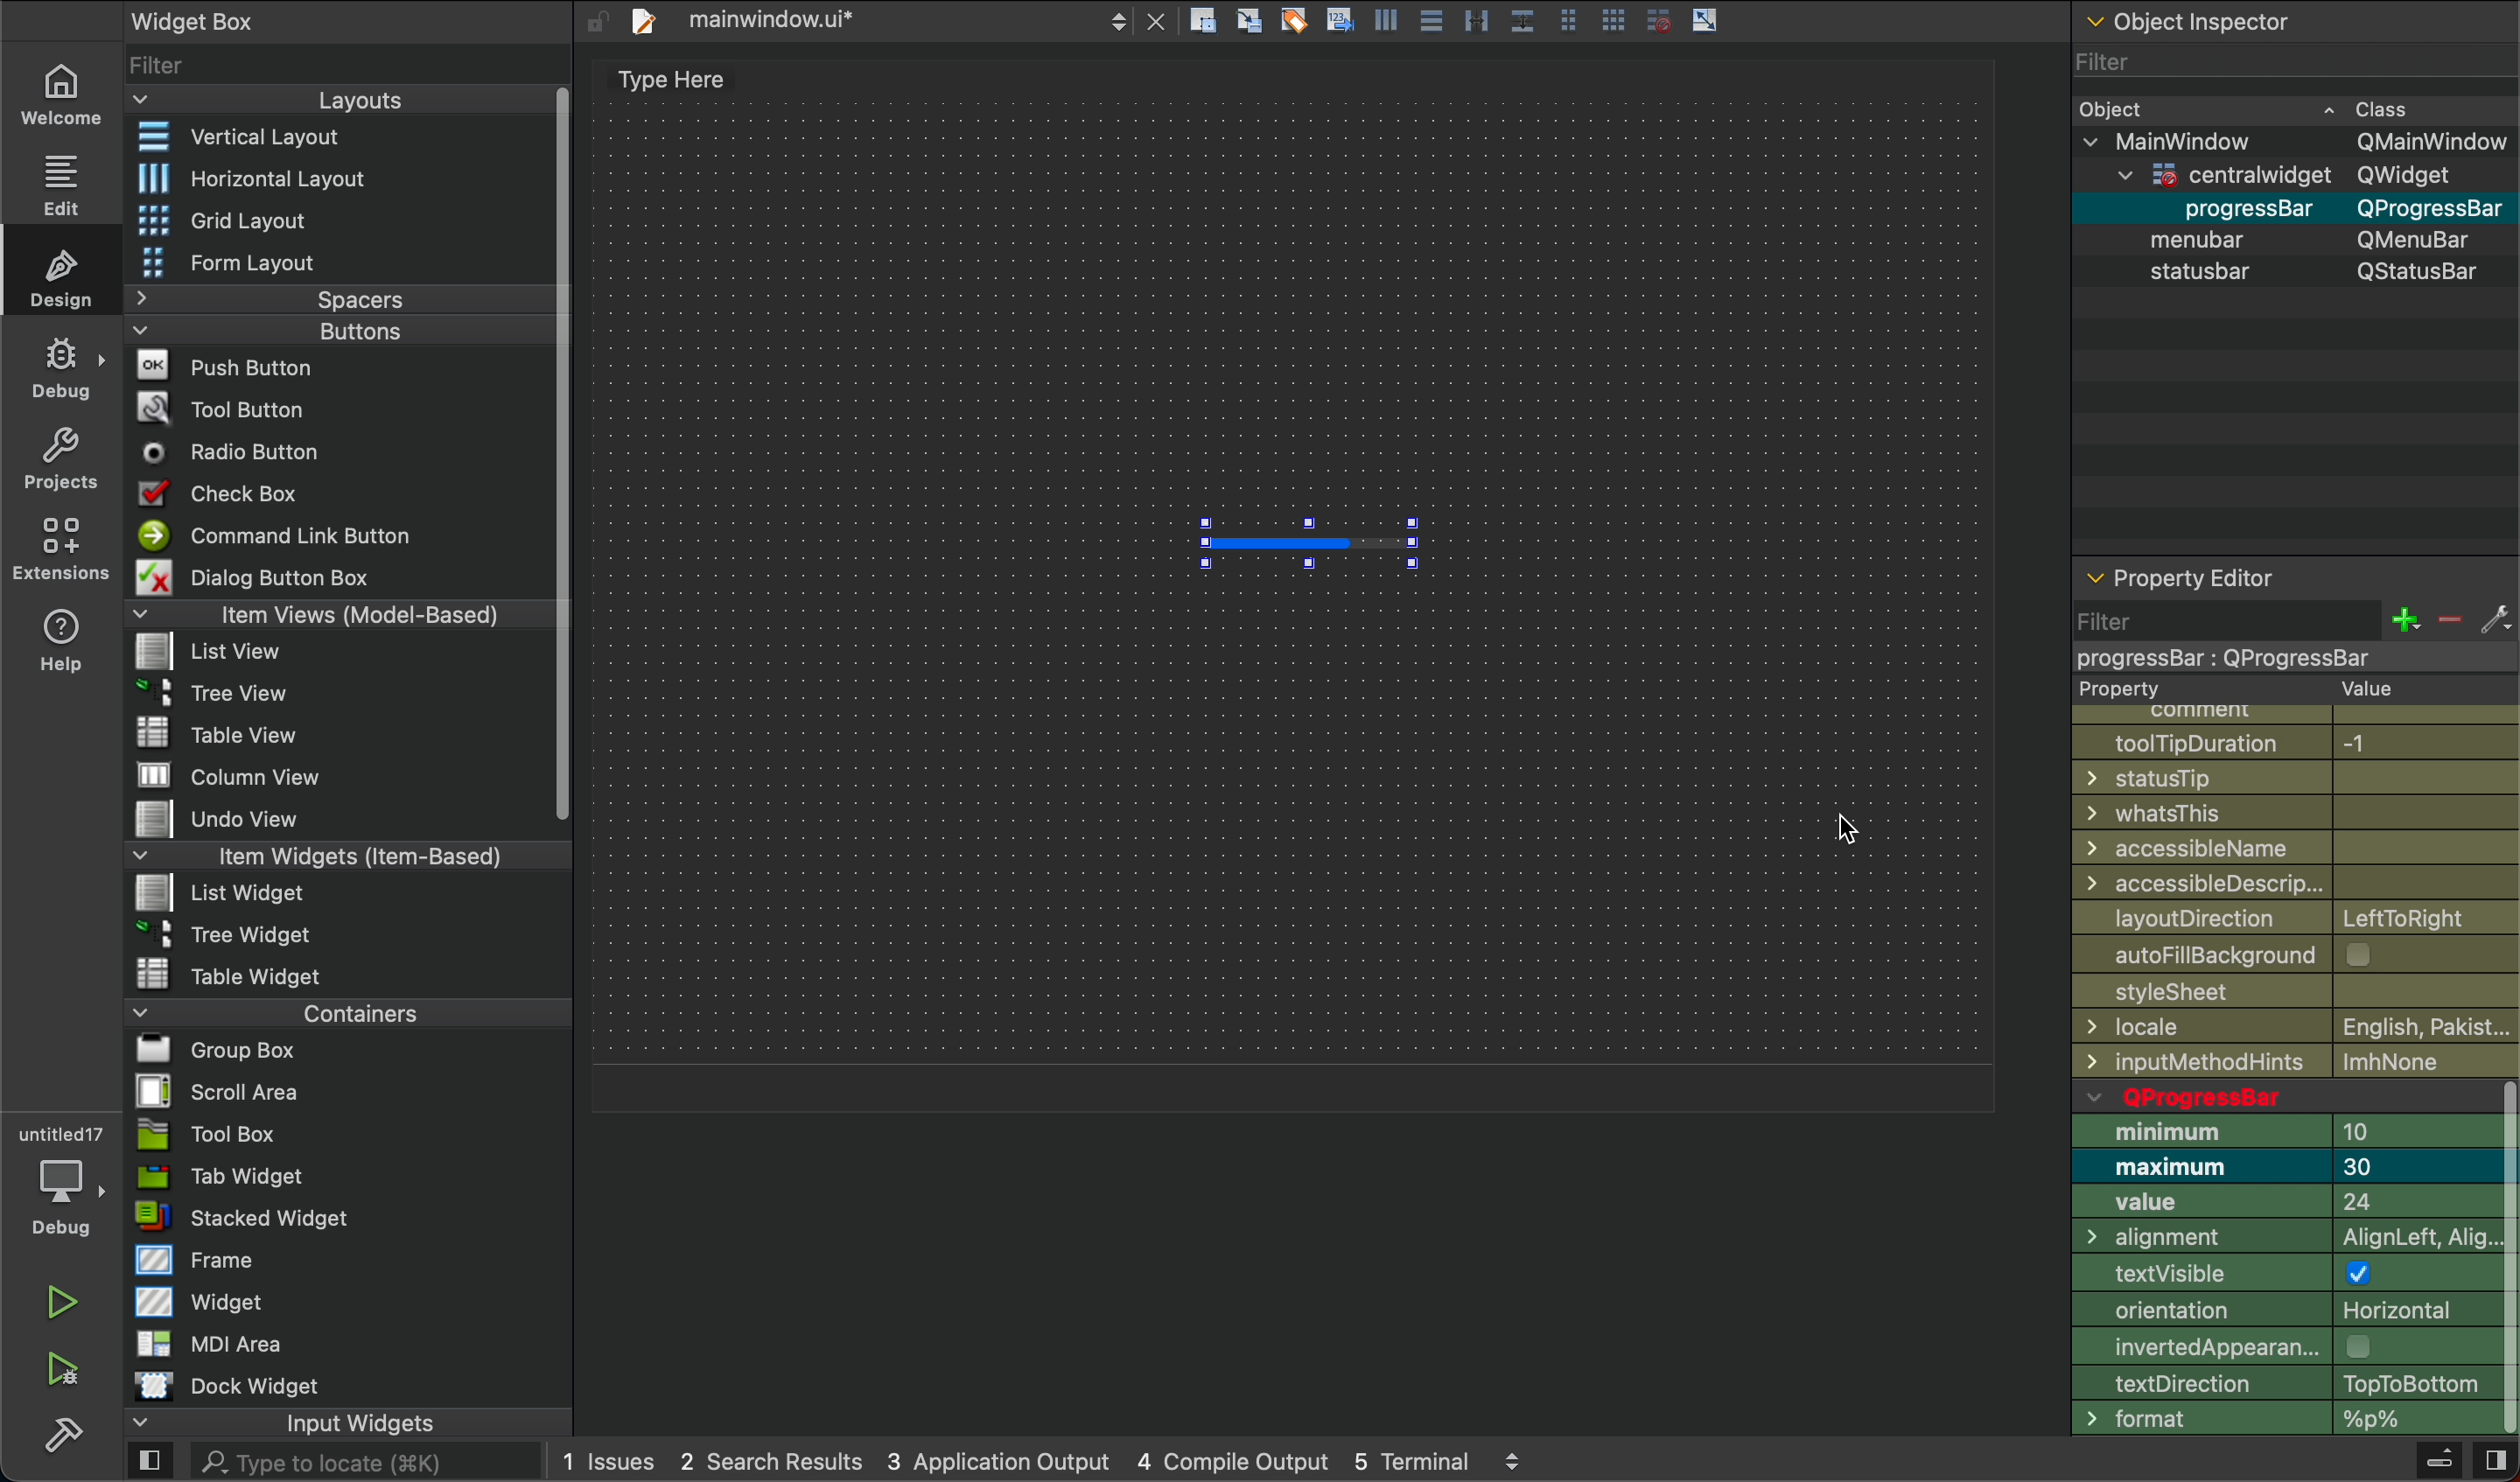  What do you see at coordinates (1043, 1464) in the screenshot?
I see `logs` at bounding box center [1043, 1464].